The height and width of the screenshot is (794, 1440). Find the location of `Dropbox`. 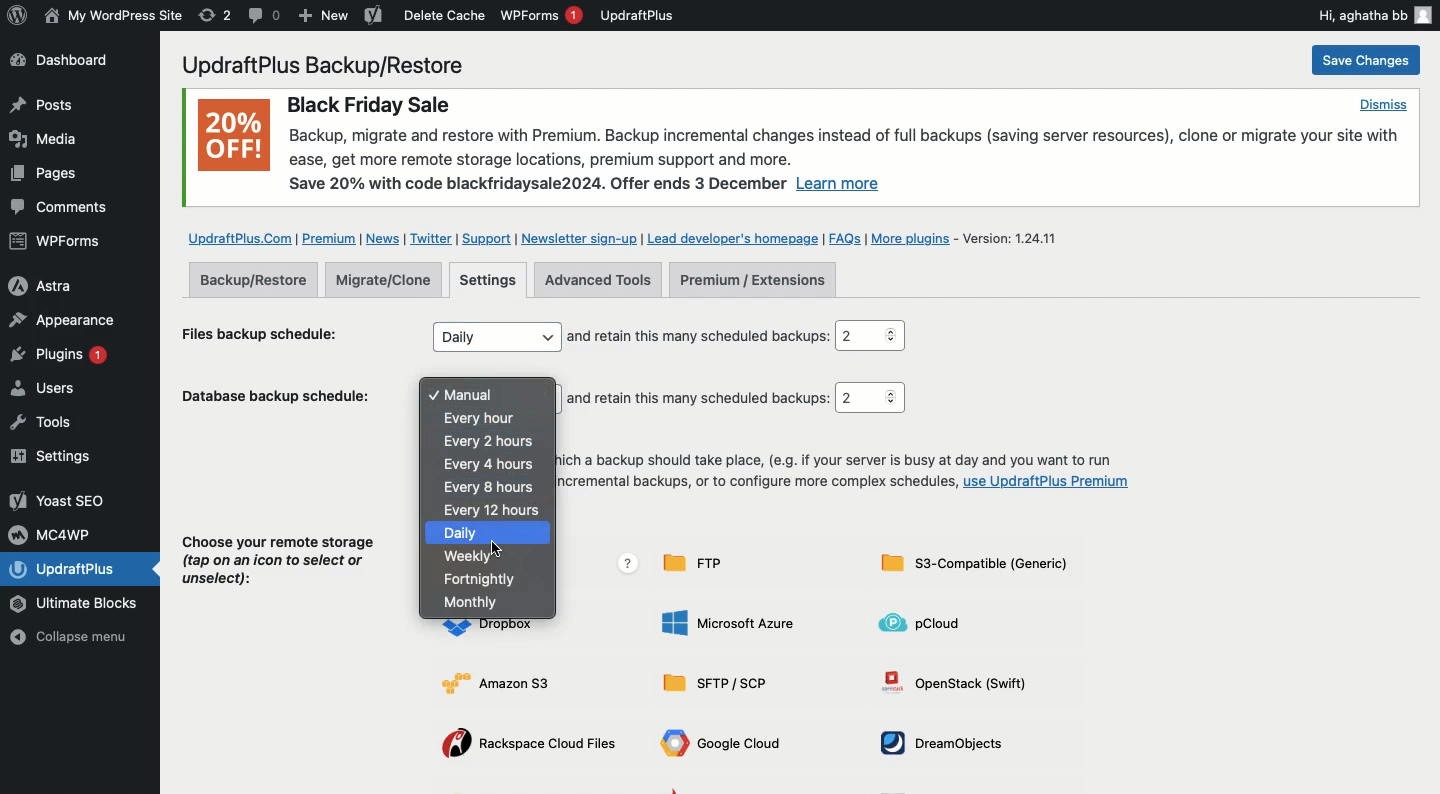

Dropbox is located at coordinates (493, 630).